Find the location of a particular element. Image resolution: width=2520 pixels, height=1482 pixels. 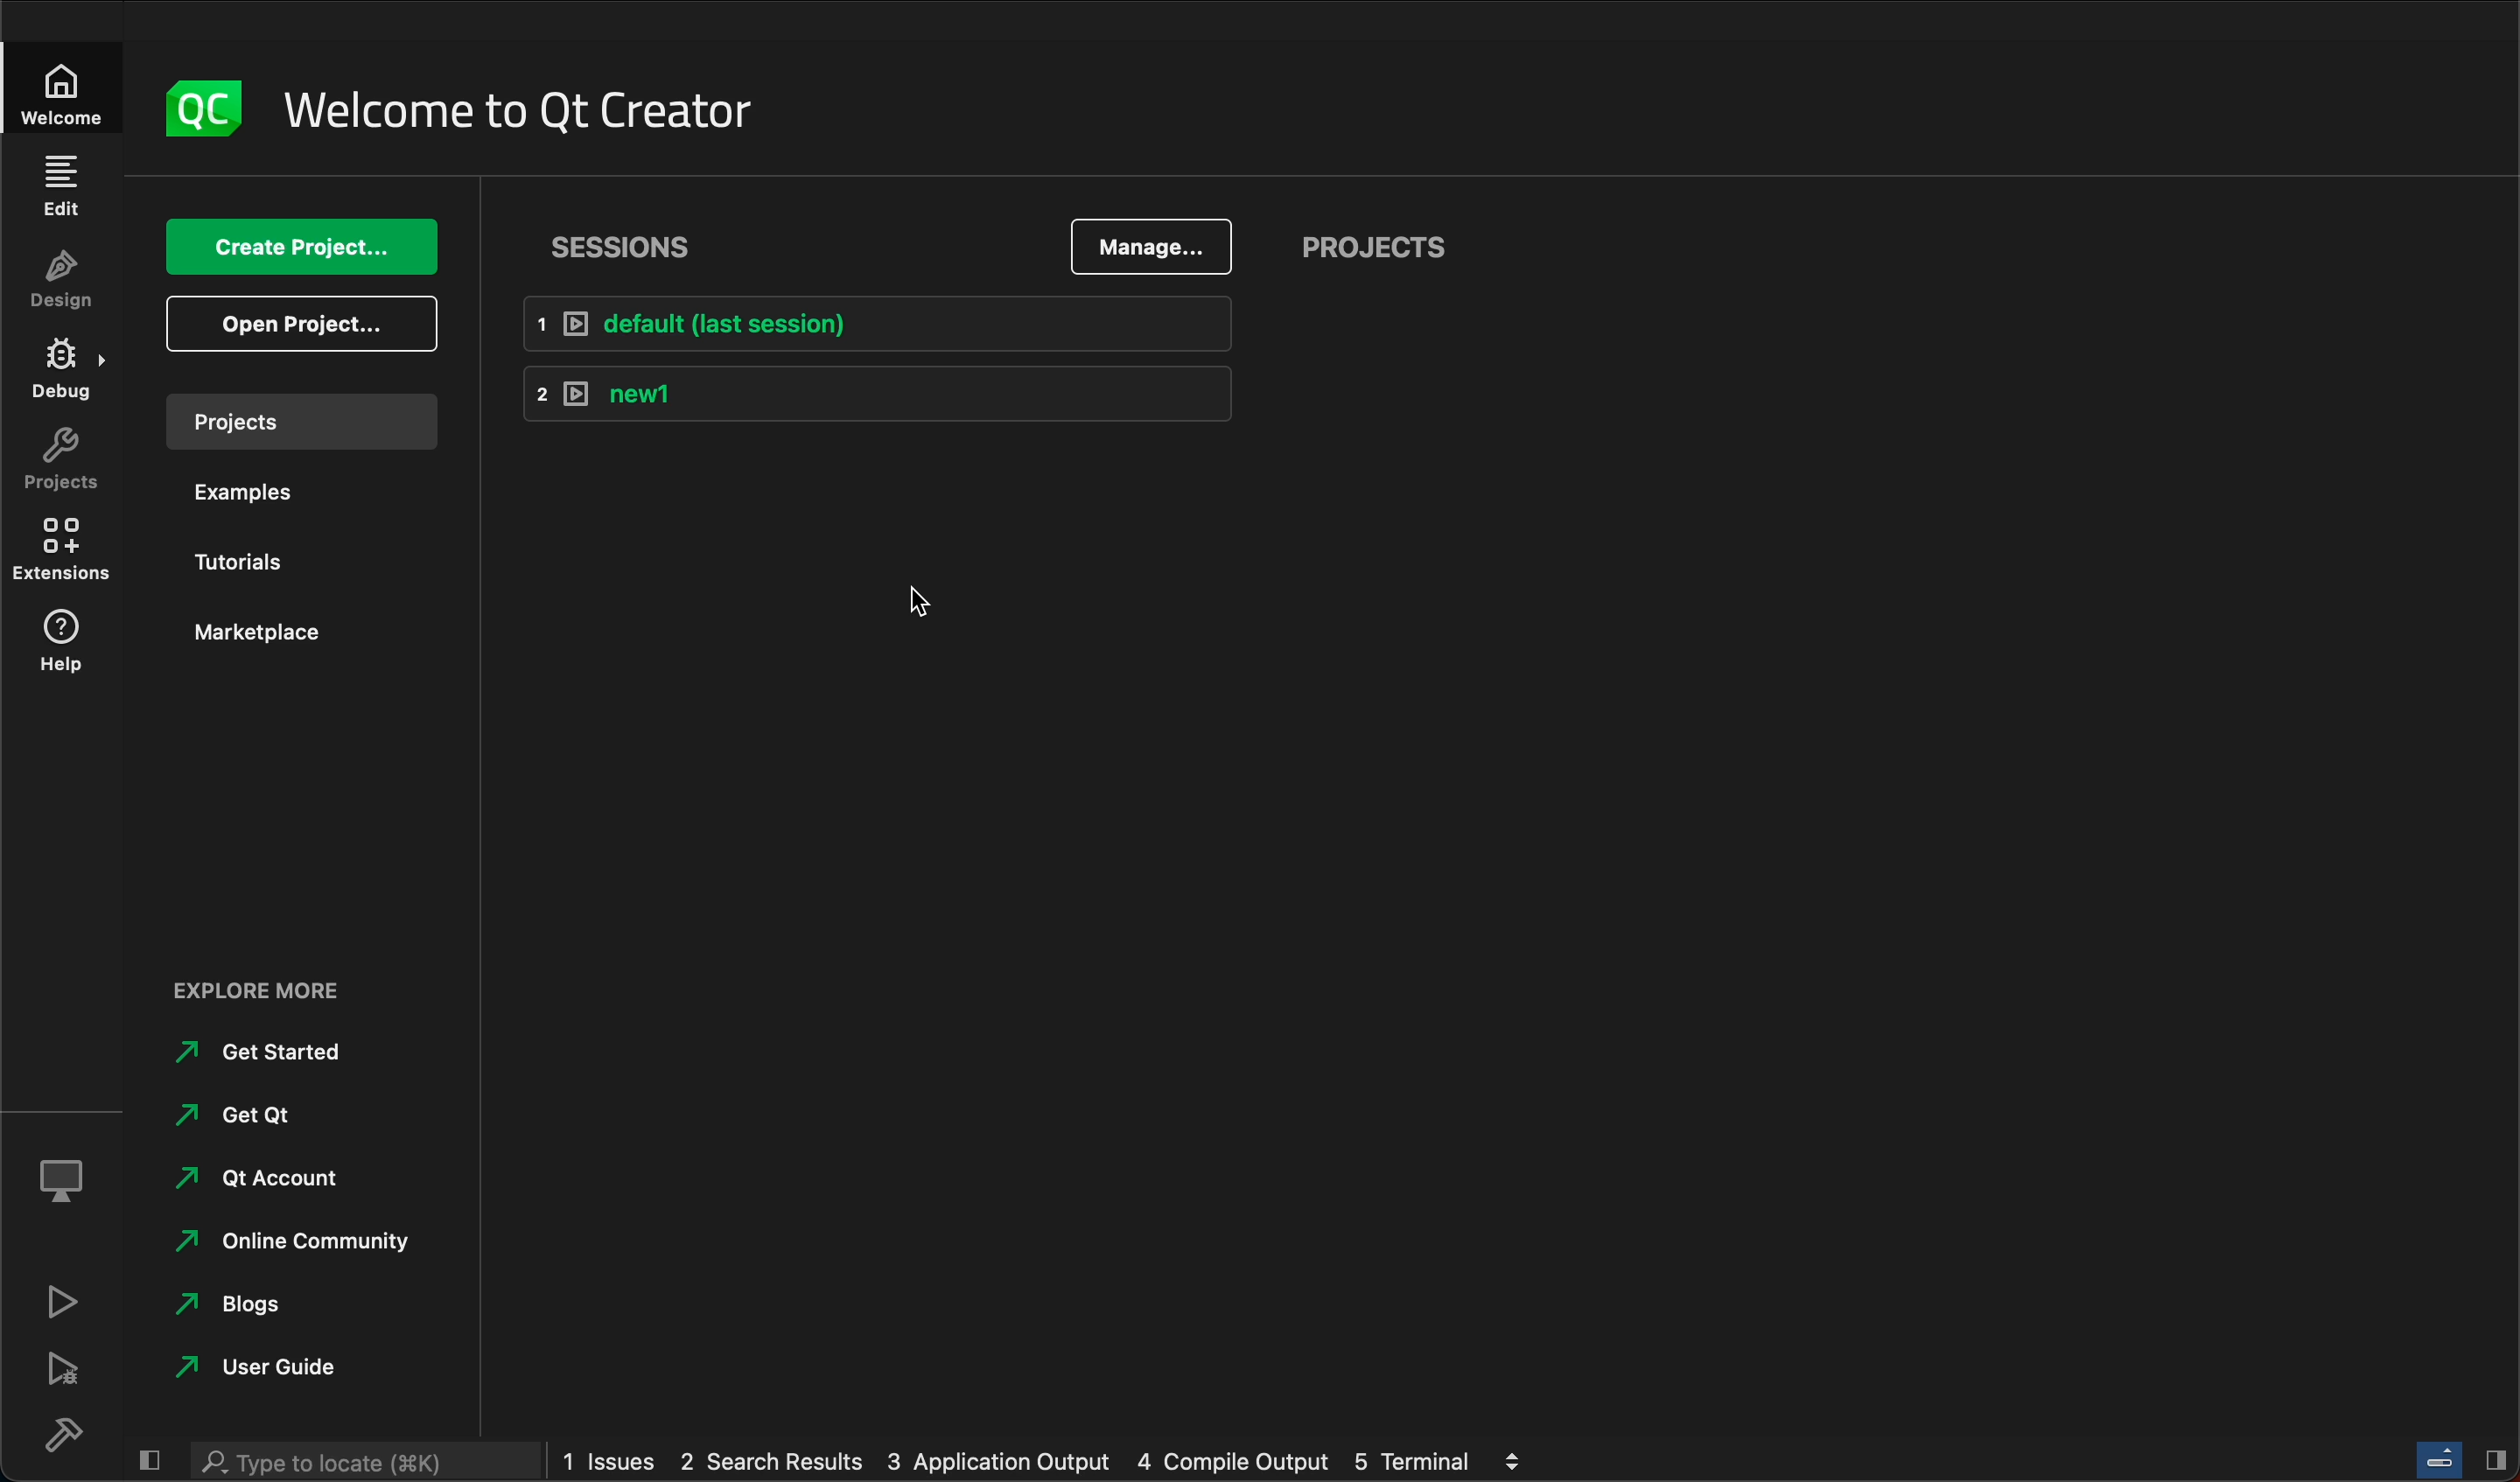

seArch is located at coordinates (360, 1461).